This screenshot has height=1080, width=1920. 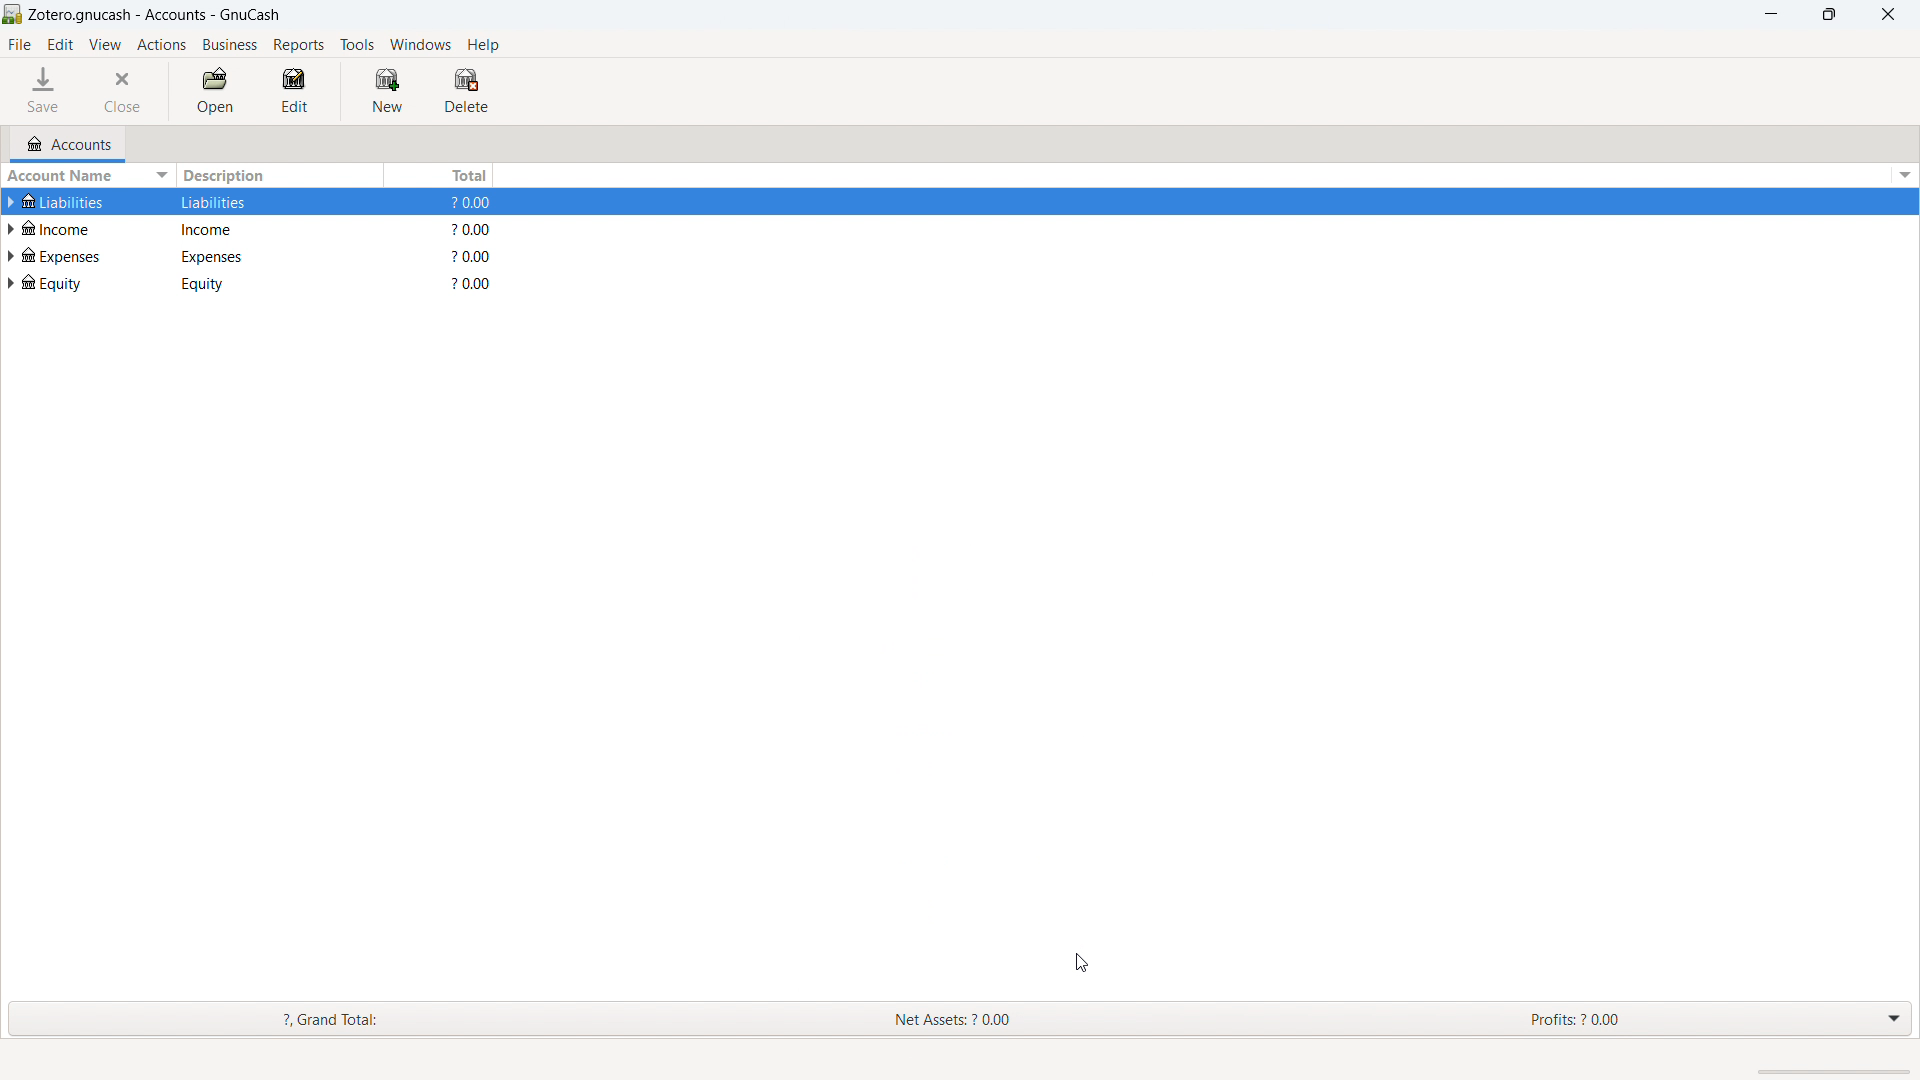 I want to click on delete, so click(x=465, y=91).